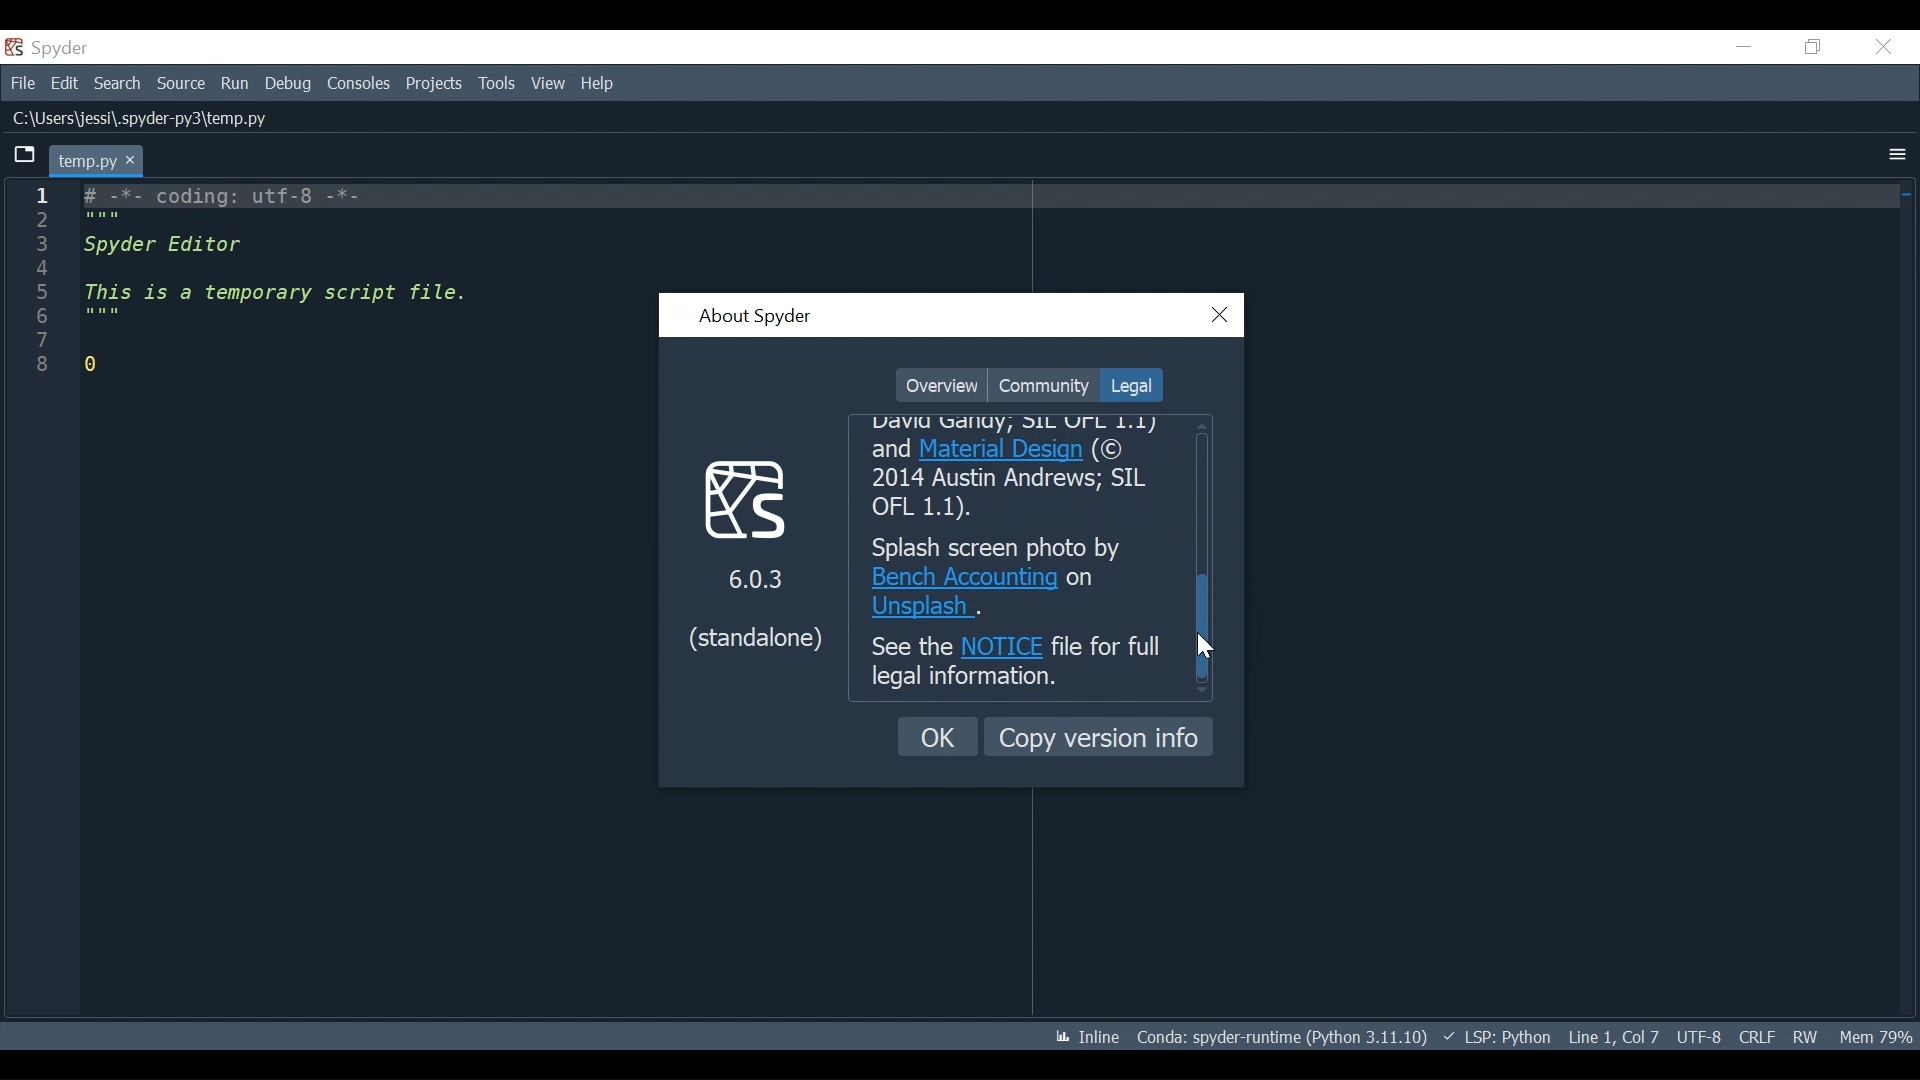  Describe the element at coordinates (1883, 47) in the screenshot. I see `Close` at that location.